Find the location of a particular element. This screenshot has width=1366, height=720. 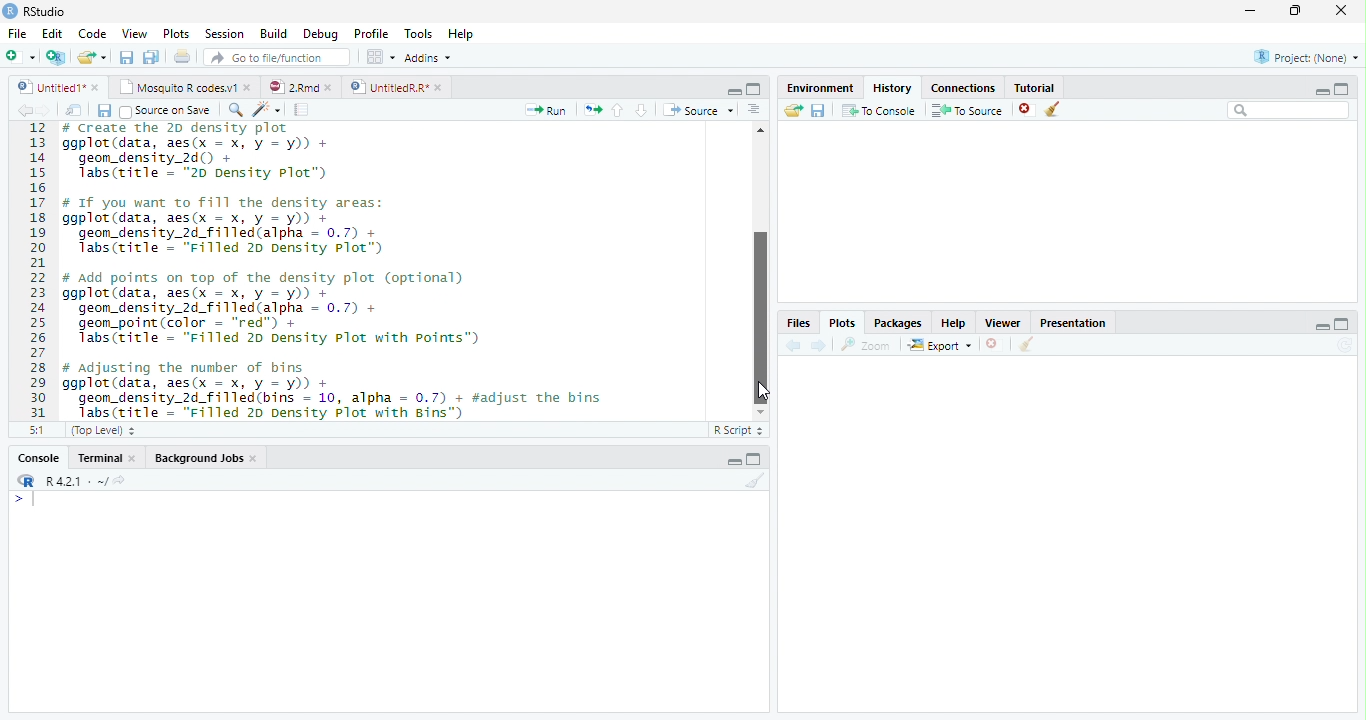

History is located at coordinates (892, 88).